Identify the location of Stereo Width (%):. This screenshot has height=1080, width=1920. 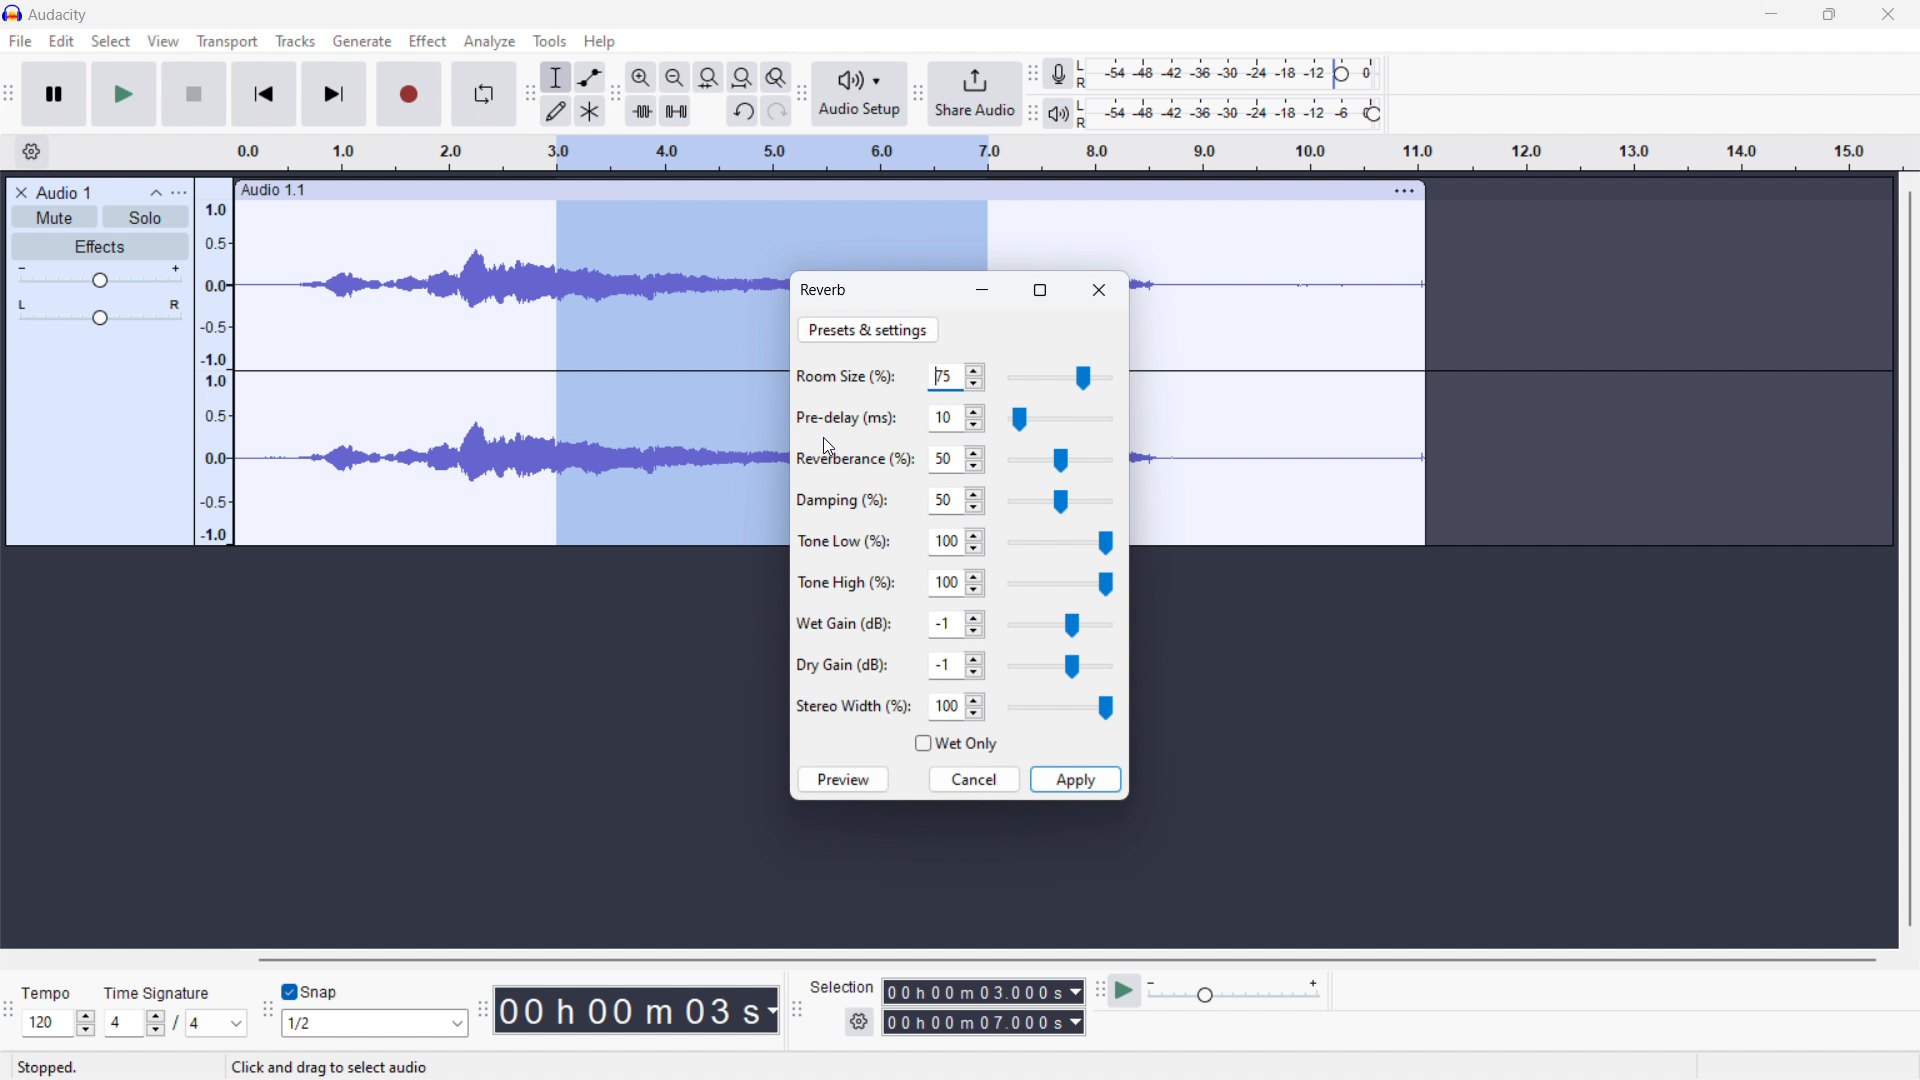
(856, 708).